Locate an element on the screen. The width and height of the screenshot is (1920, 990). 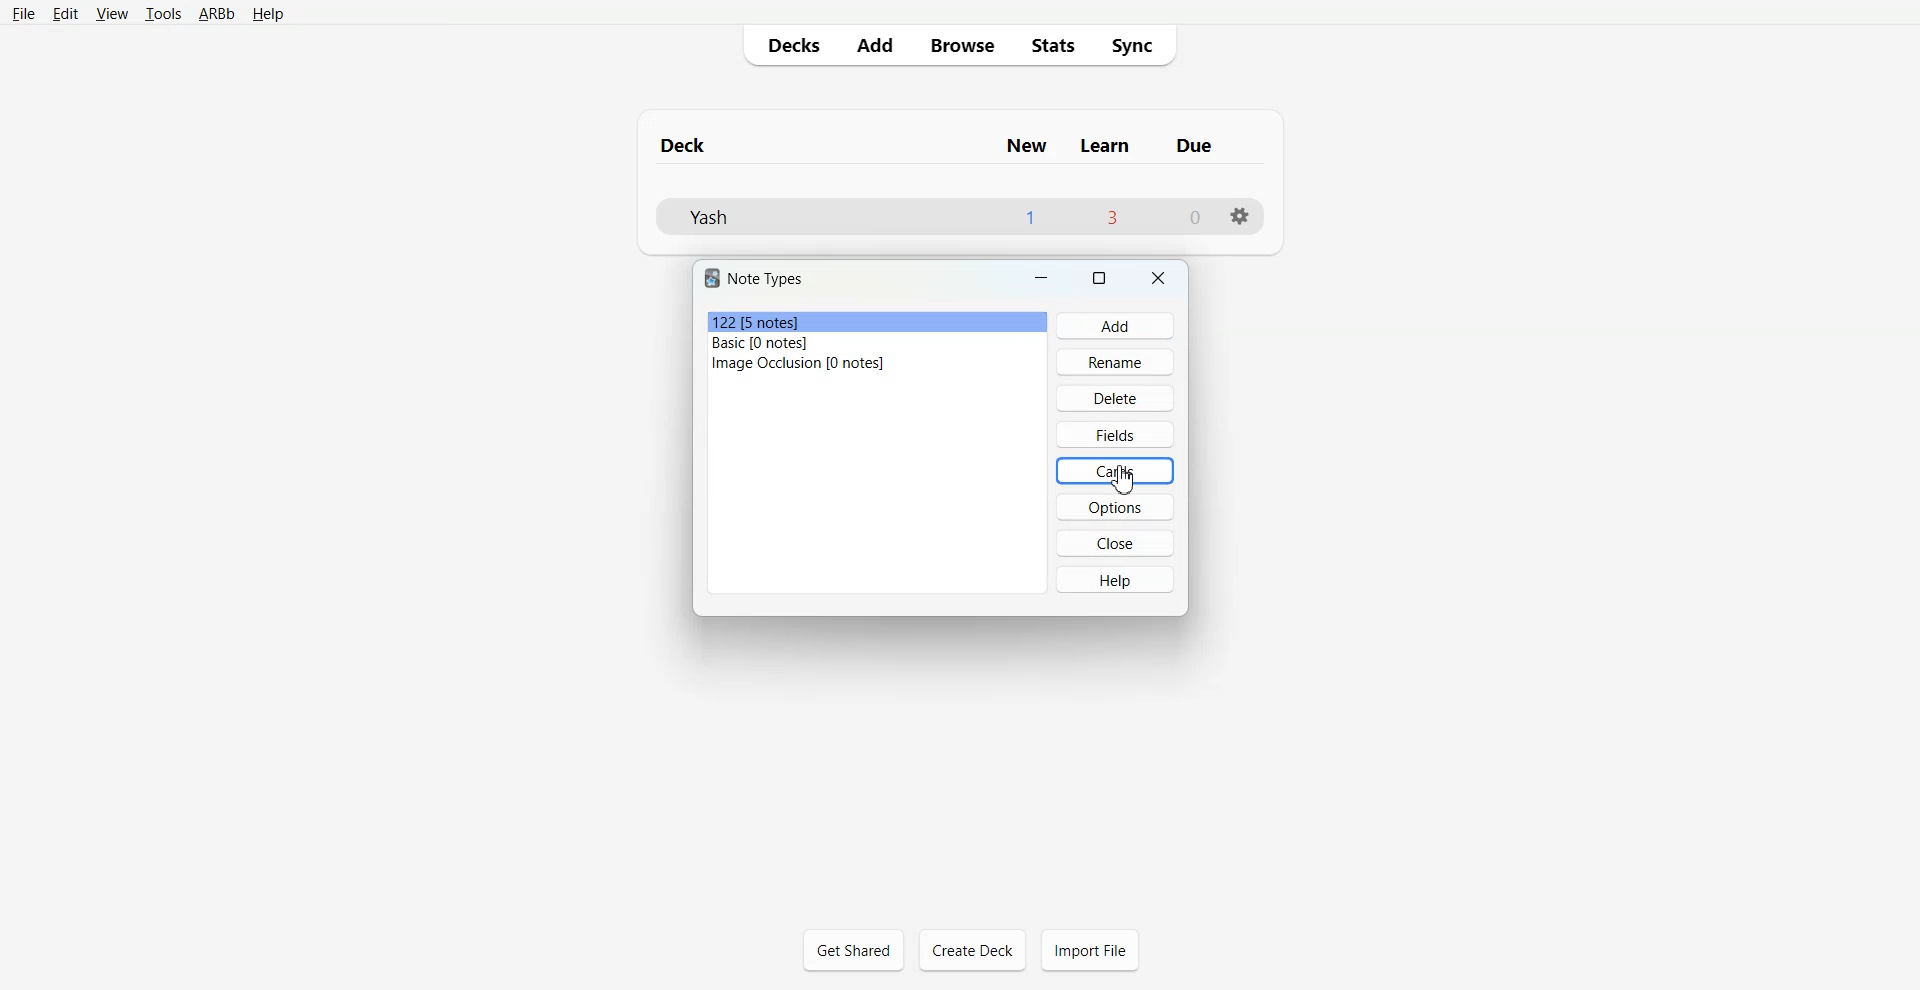
View is located at coordinates (112, 13).